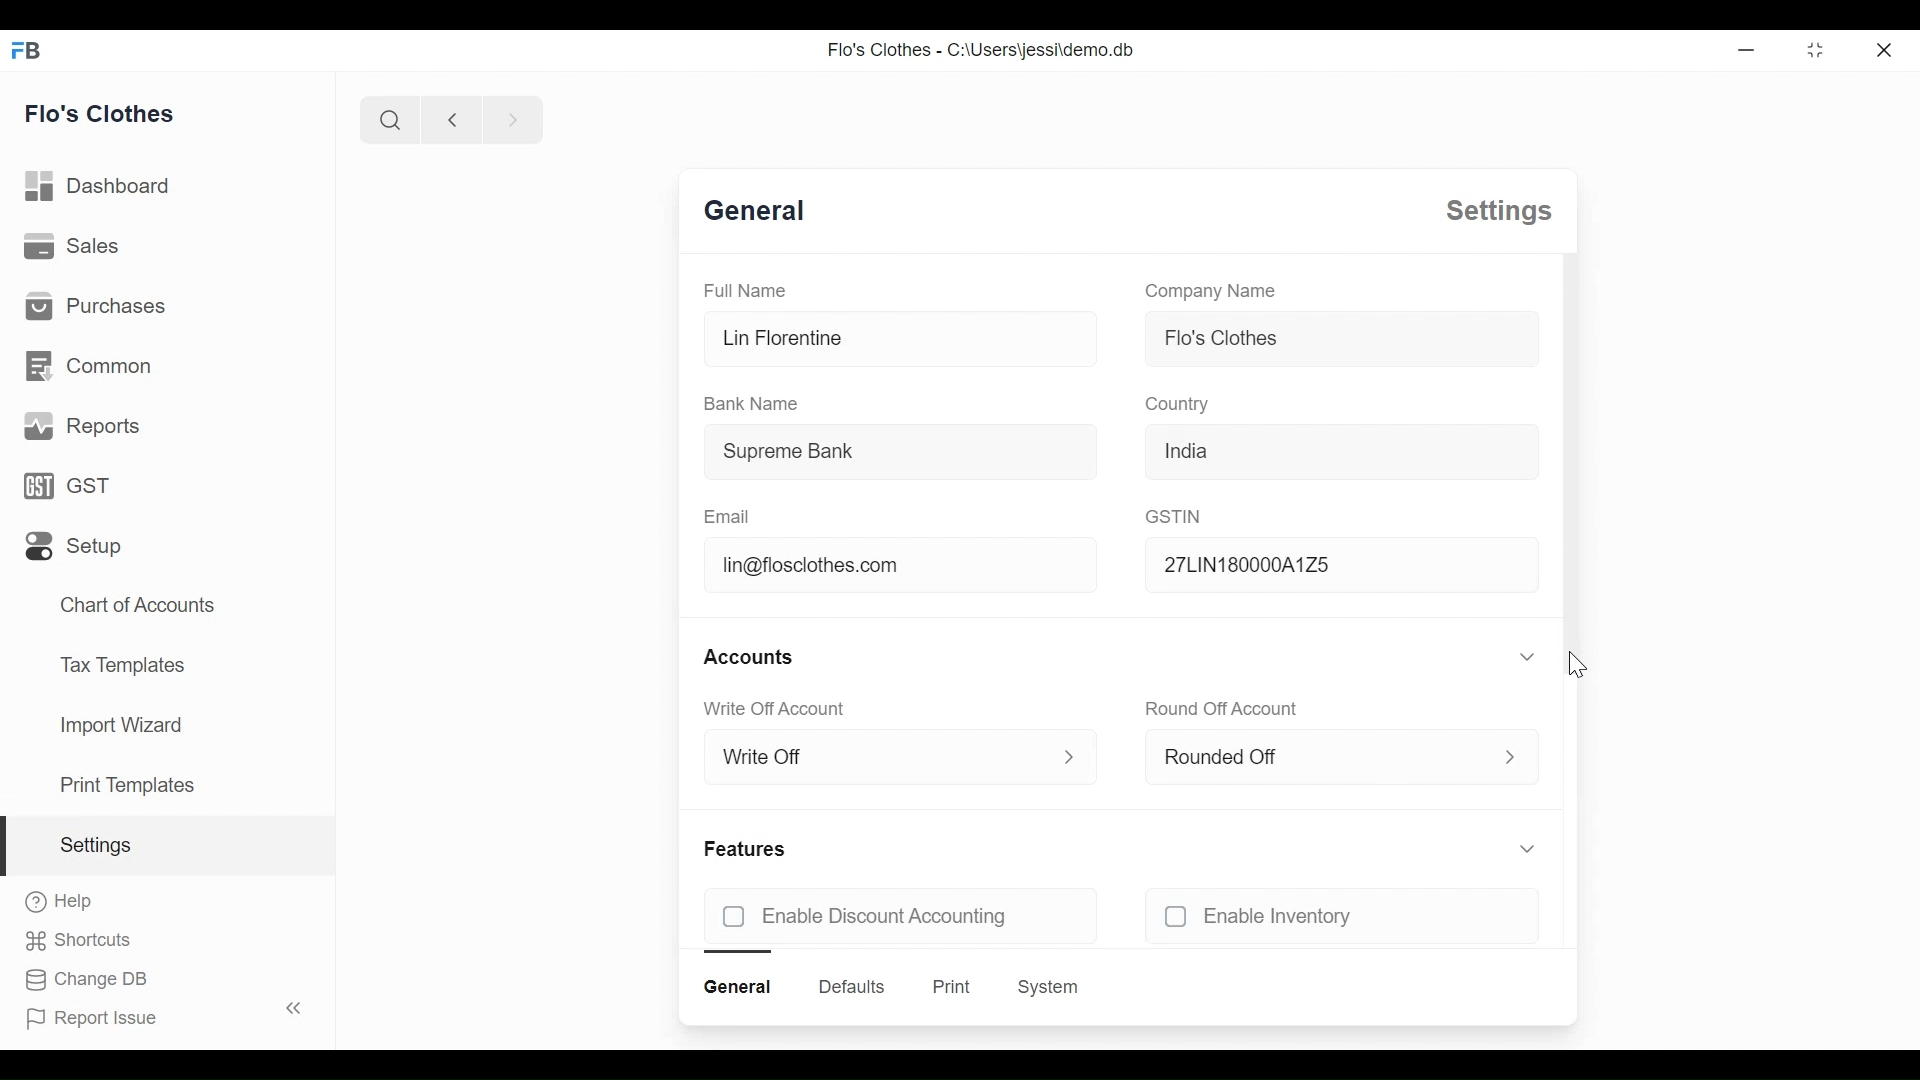  I want to click on Purchases, so click(93, 307).